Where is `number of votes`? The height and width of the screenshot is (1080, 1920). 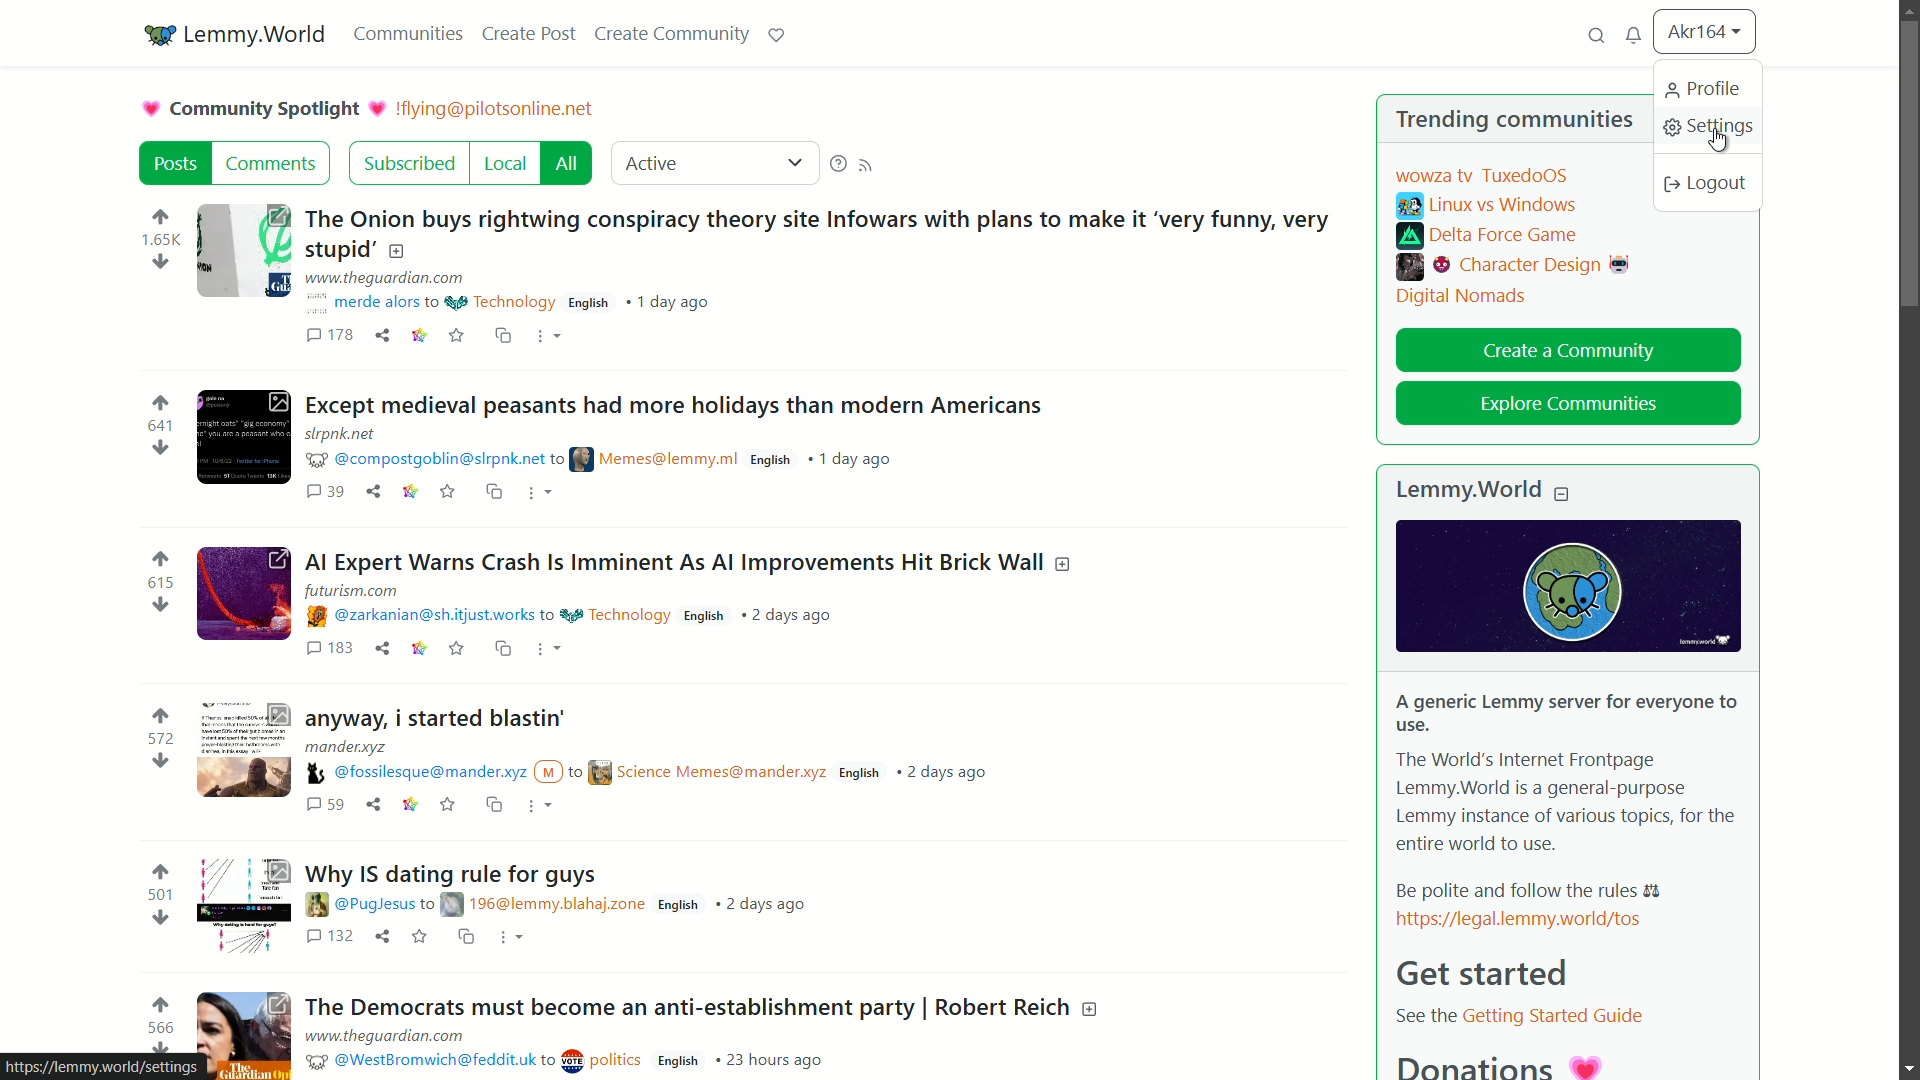
number of votes is located at coordinates (161, 738).